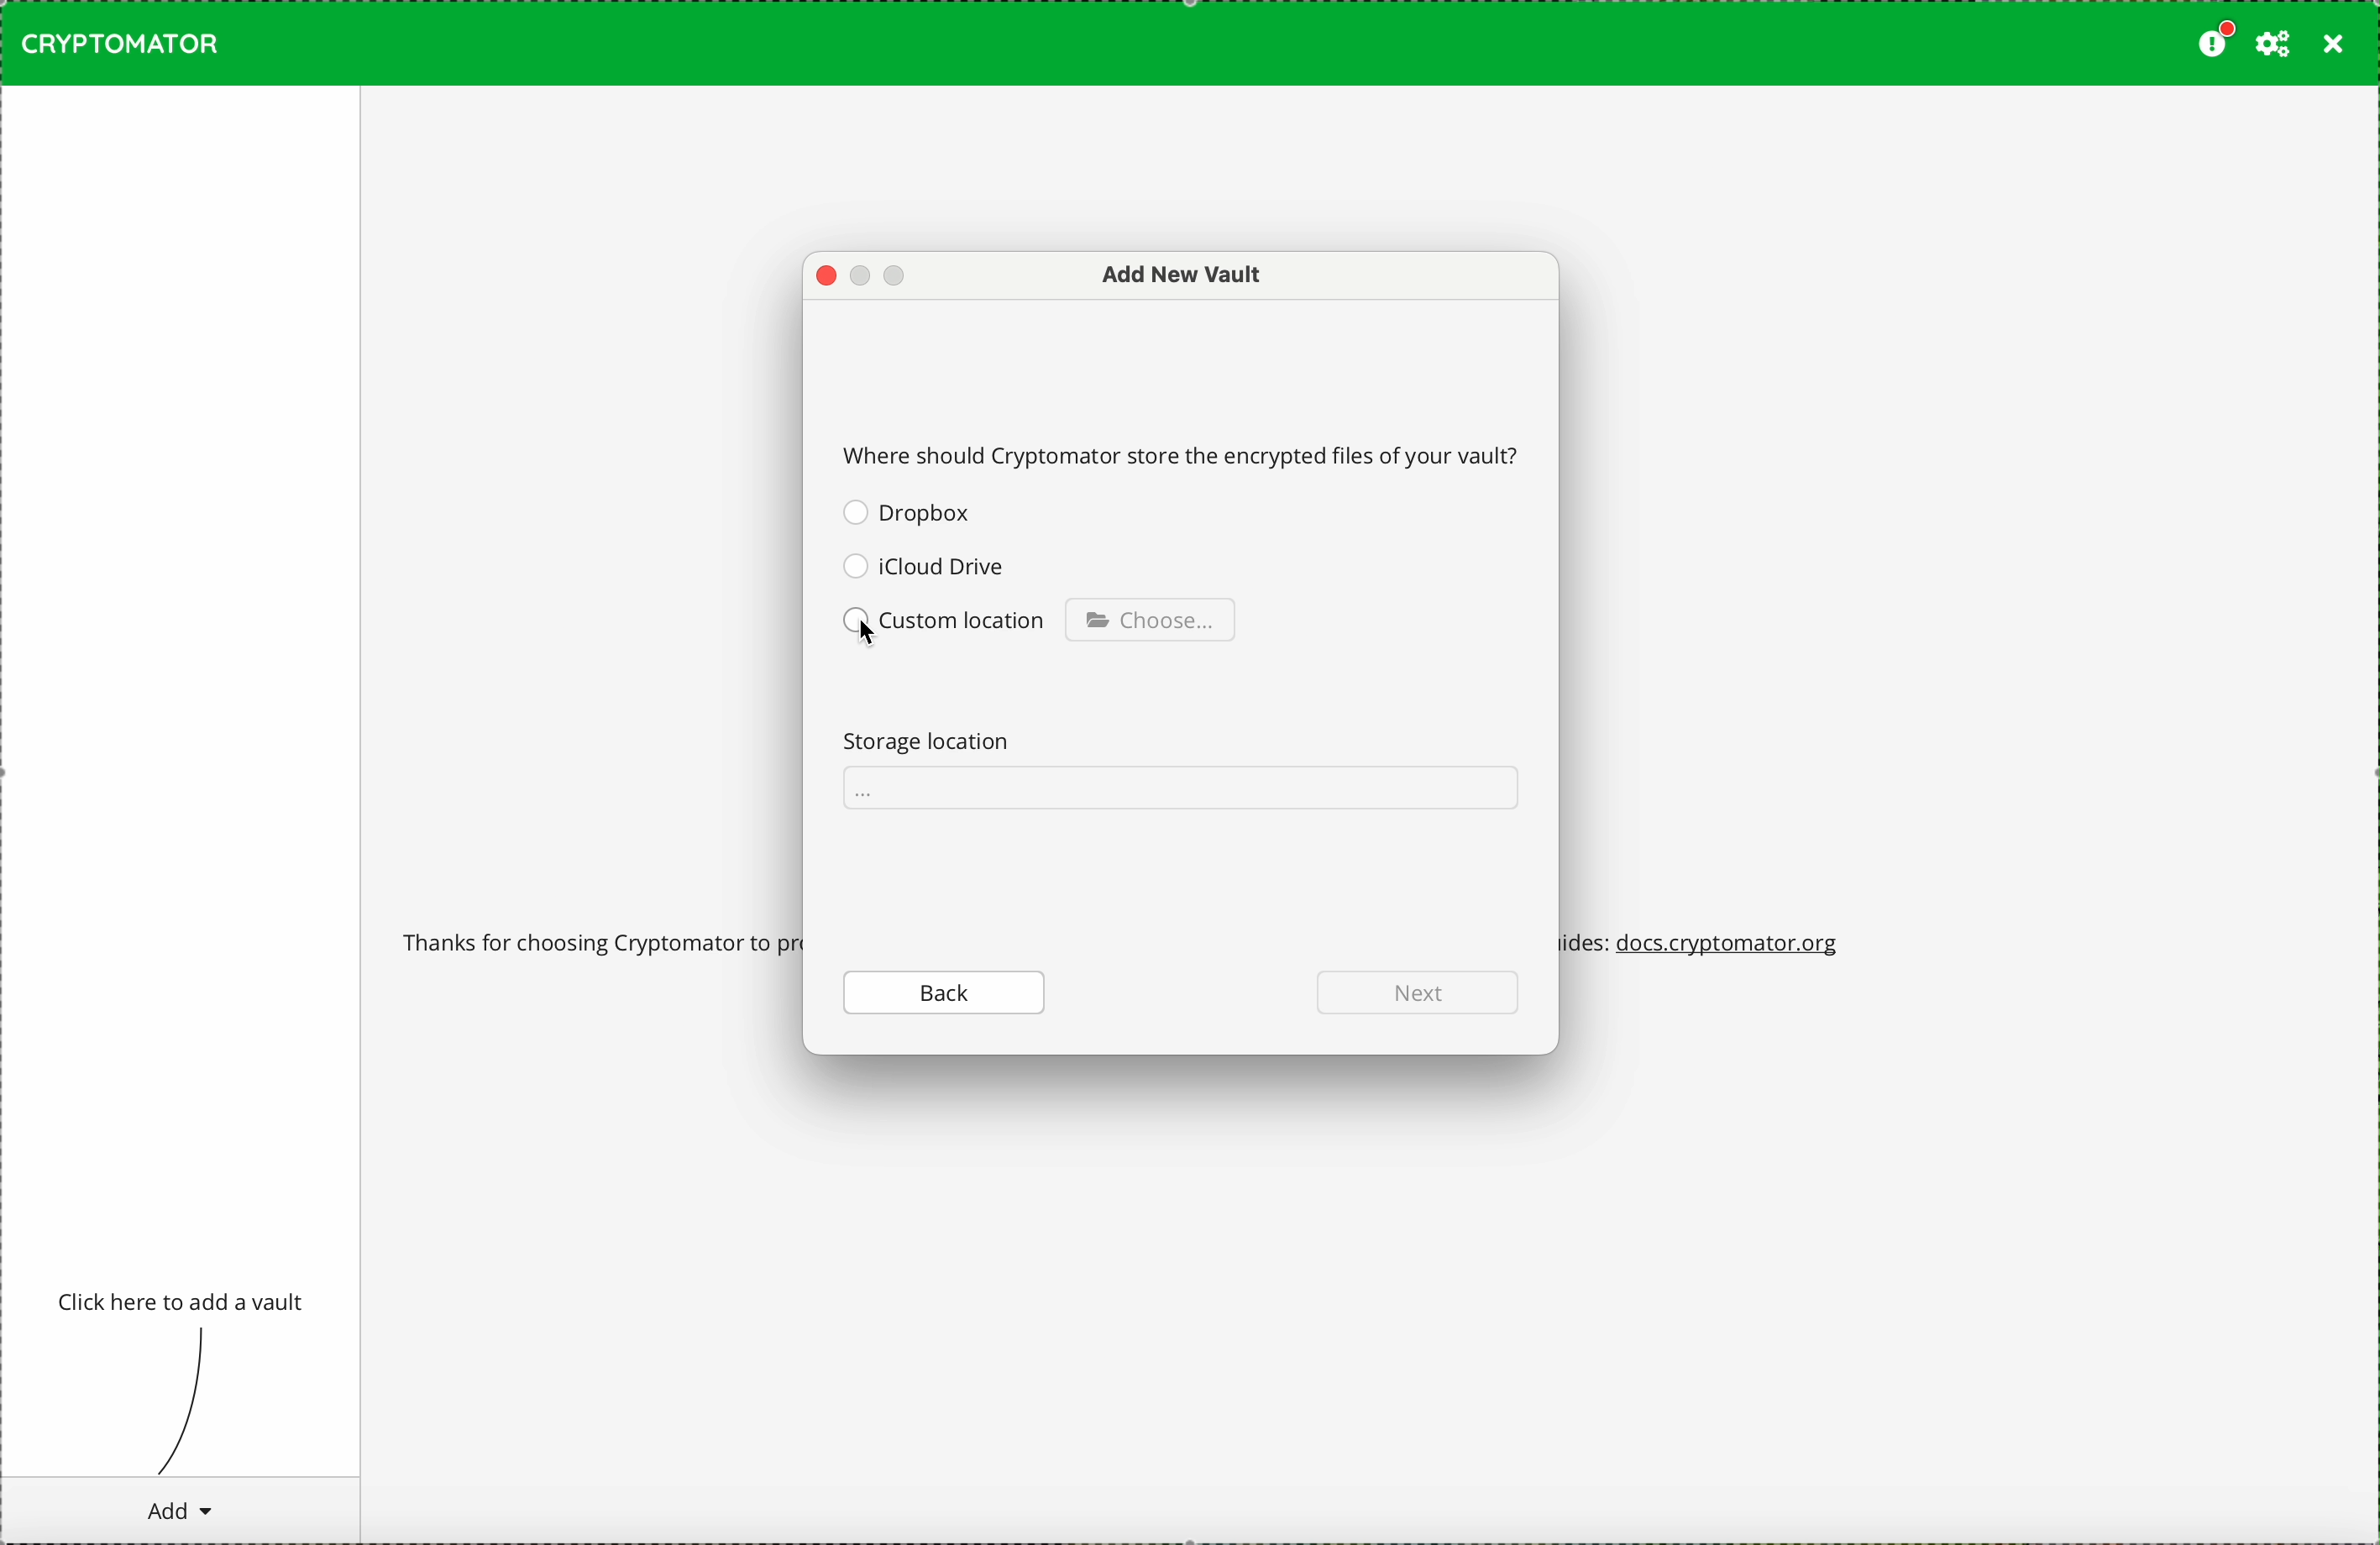  Describe the element at coordinates (1185, 453) in the screenshot. I see `question` at that location.